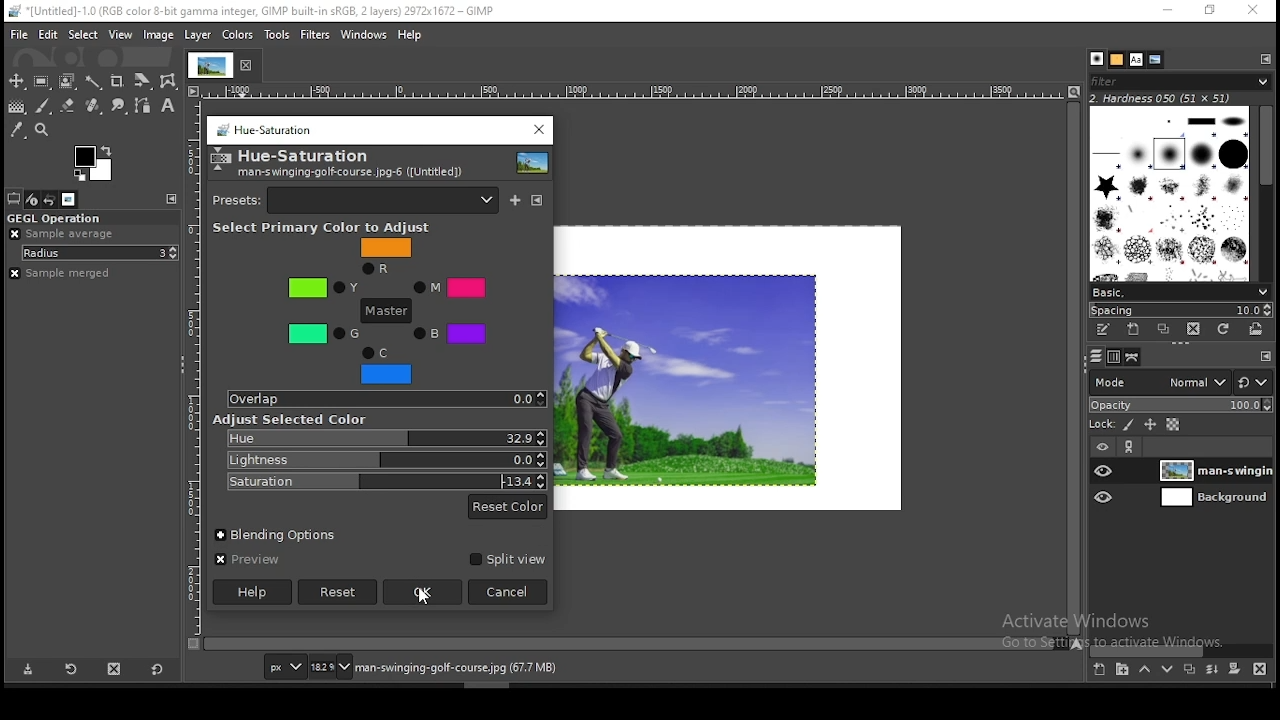  What do you see at coordinates (118, 82) in the screenshot?
I see `crop tool` at bounding box center [118, 82].